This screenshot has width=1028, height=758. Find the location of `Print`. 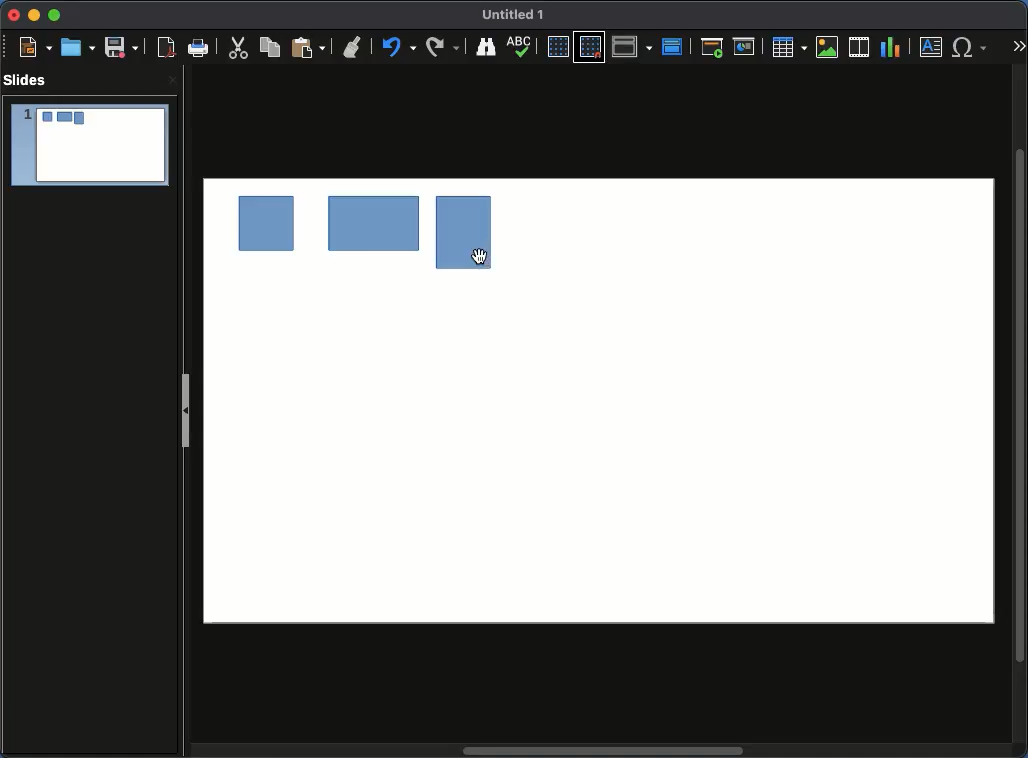

Print is located at coordinates (198, 46).